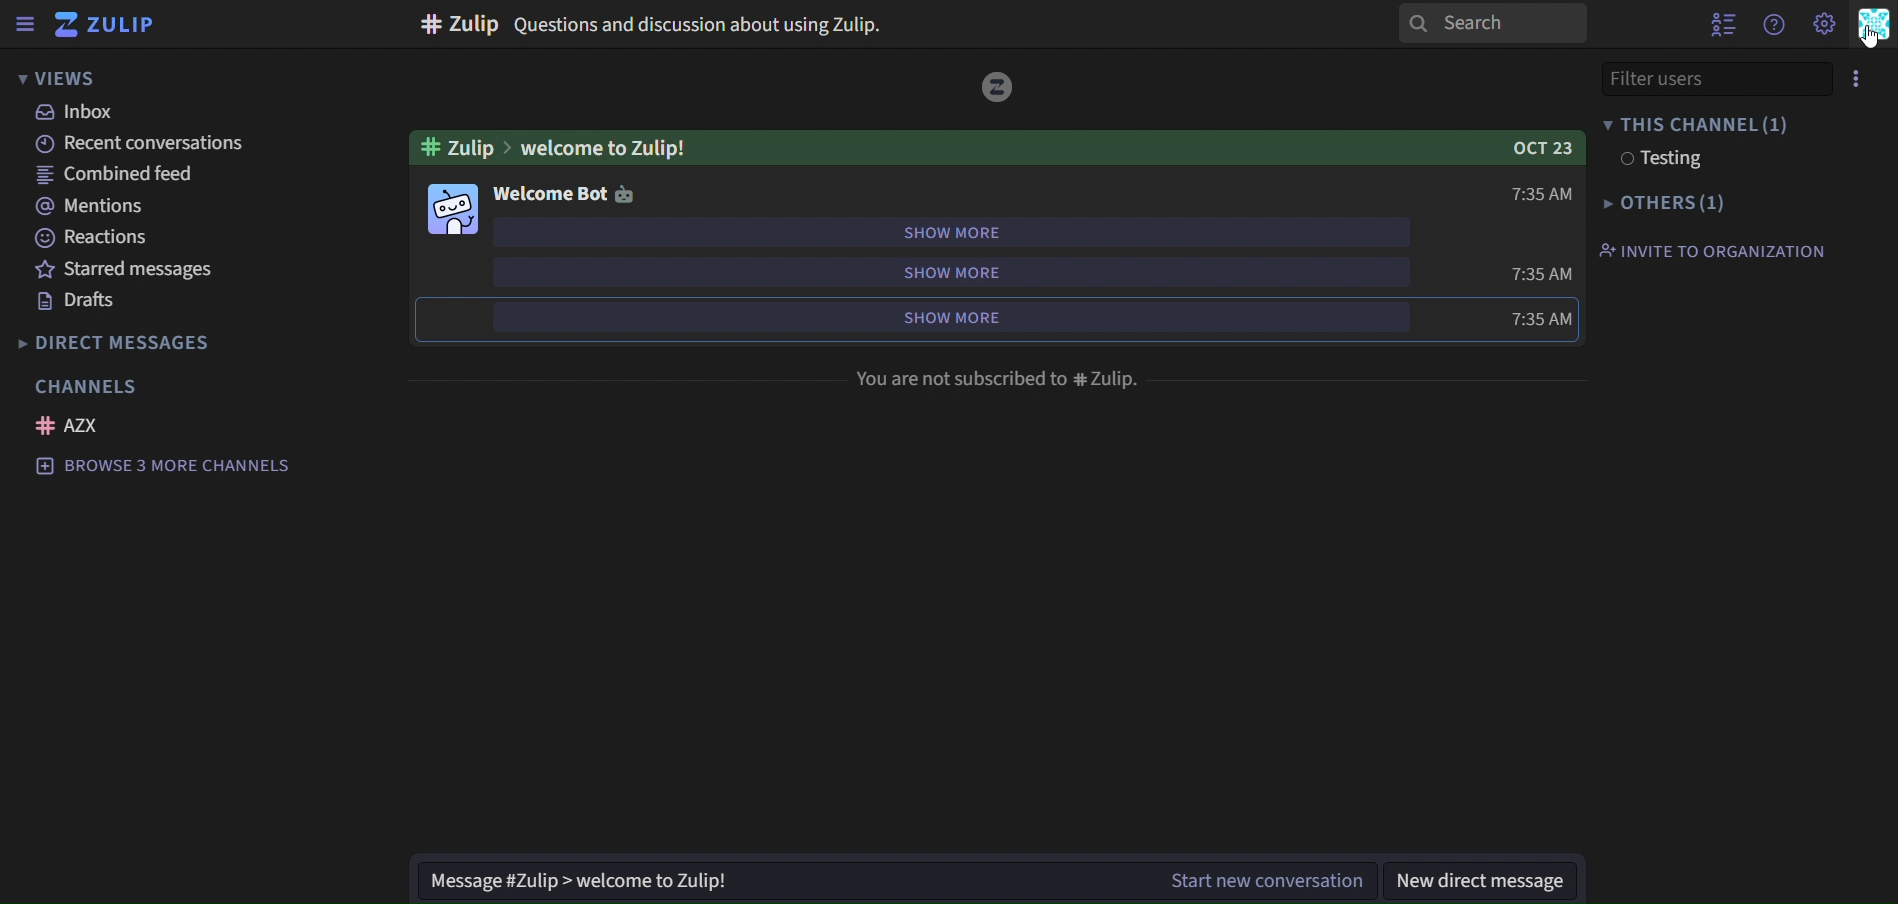 Image resolution: width=1898 pixels, height=904 pixels. What do you see at coordinates (90, 240) in the screenshot?
I see `reactions` at bounding box center [90, 240].